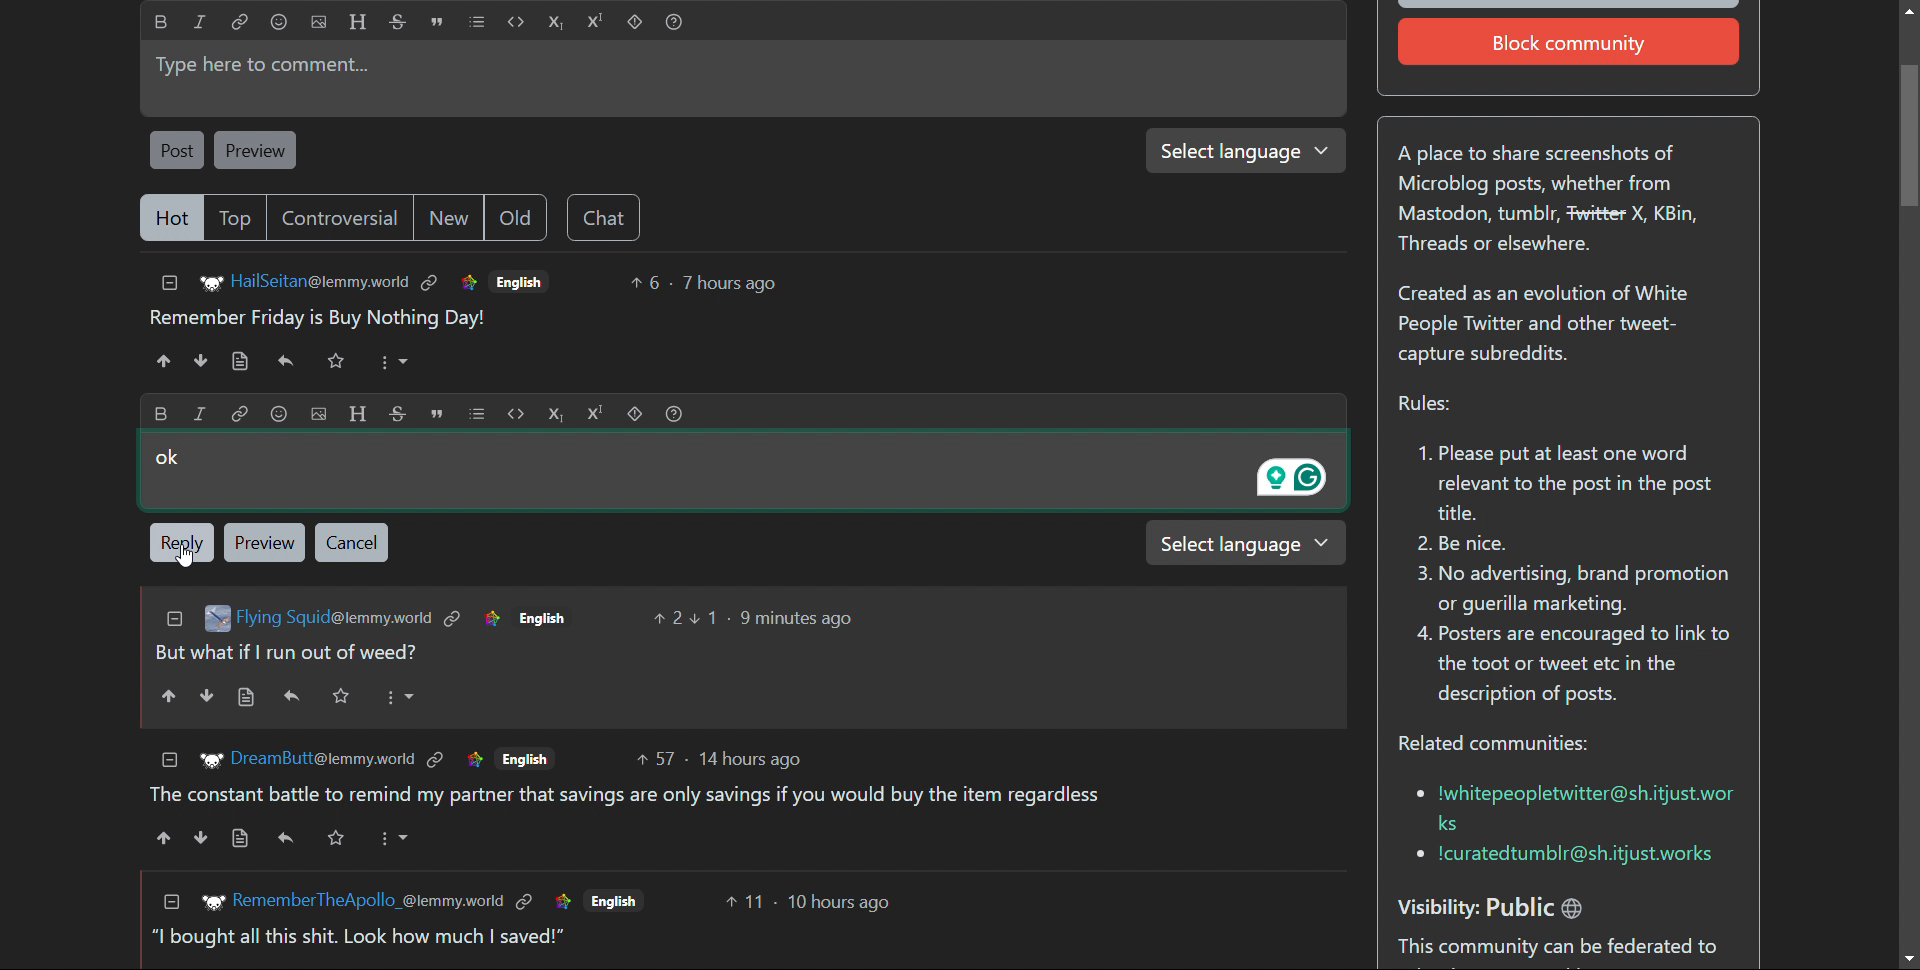  I want to click on Favorite, so click(338, 838).